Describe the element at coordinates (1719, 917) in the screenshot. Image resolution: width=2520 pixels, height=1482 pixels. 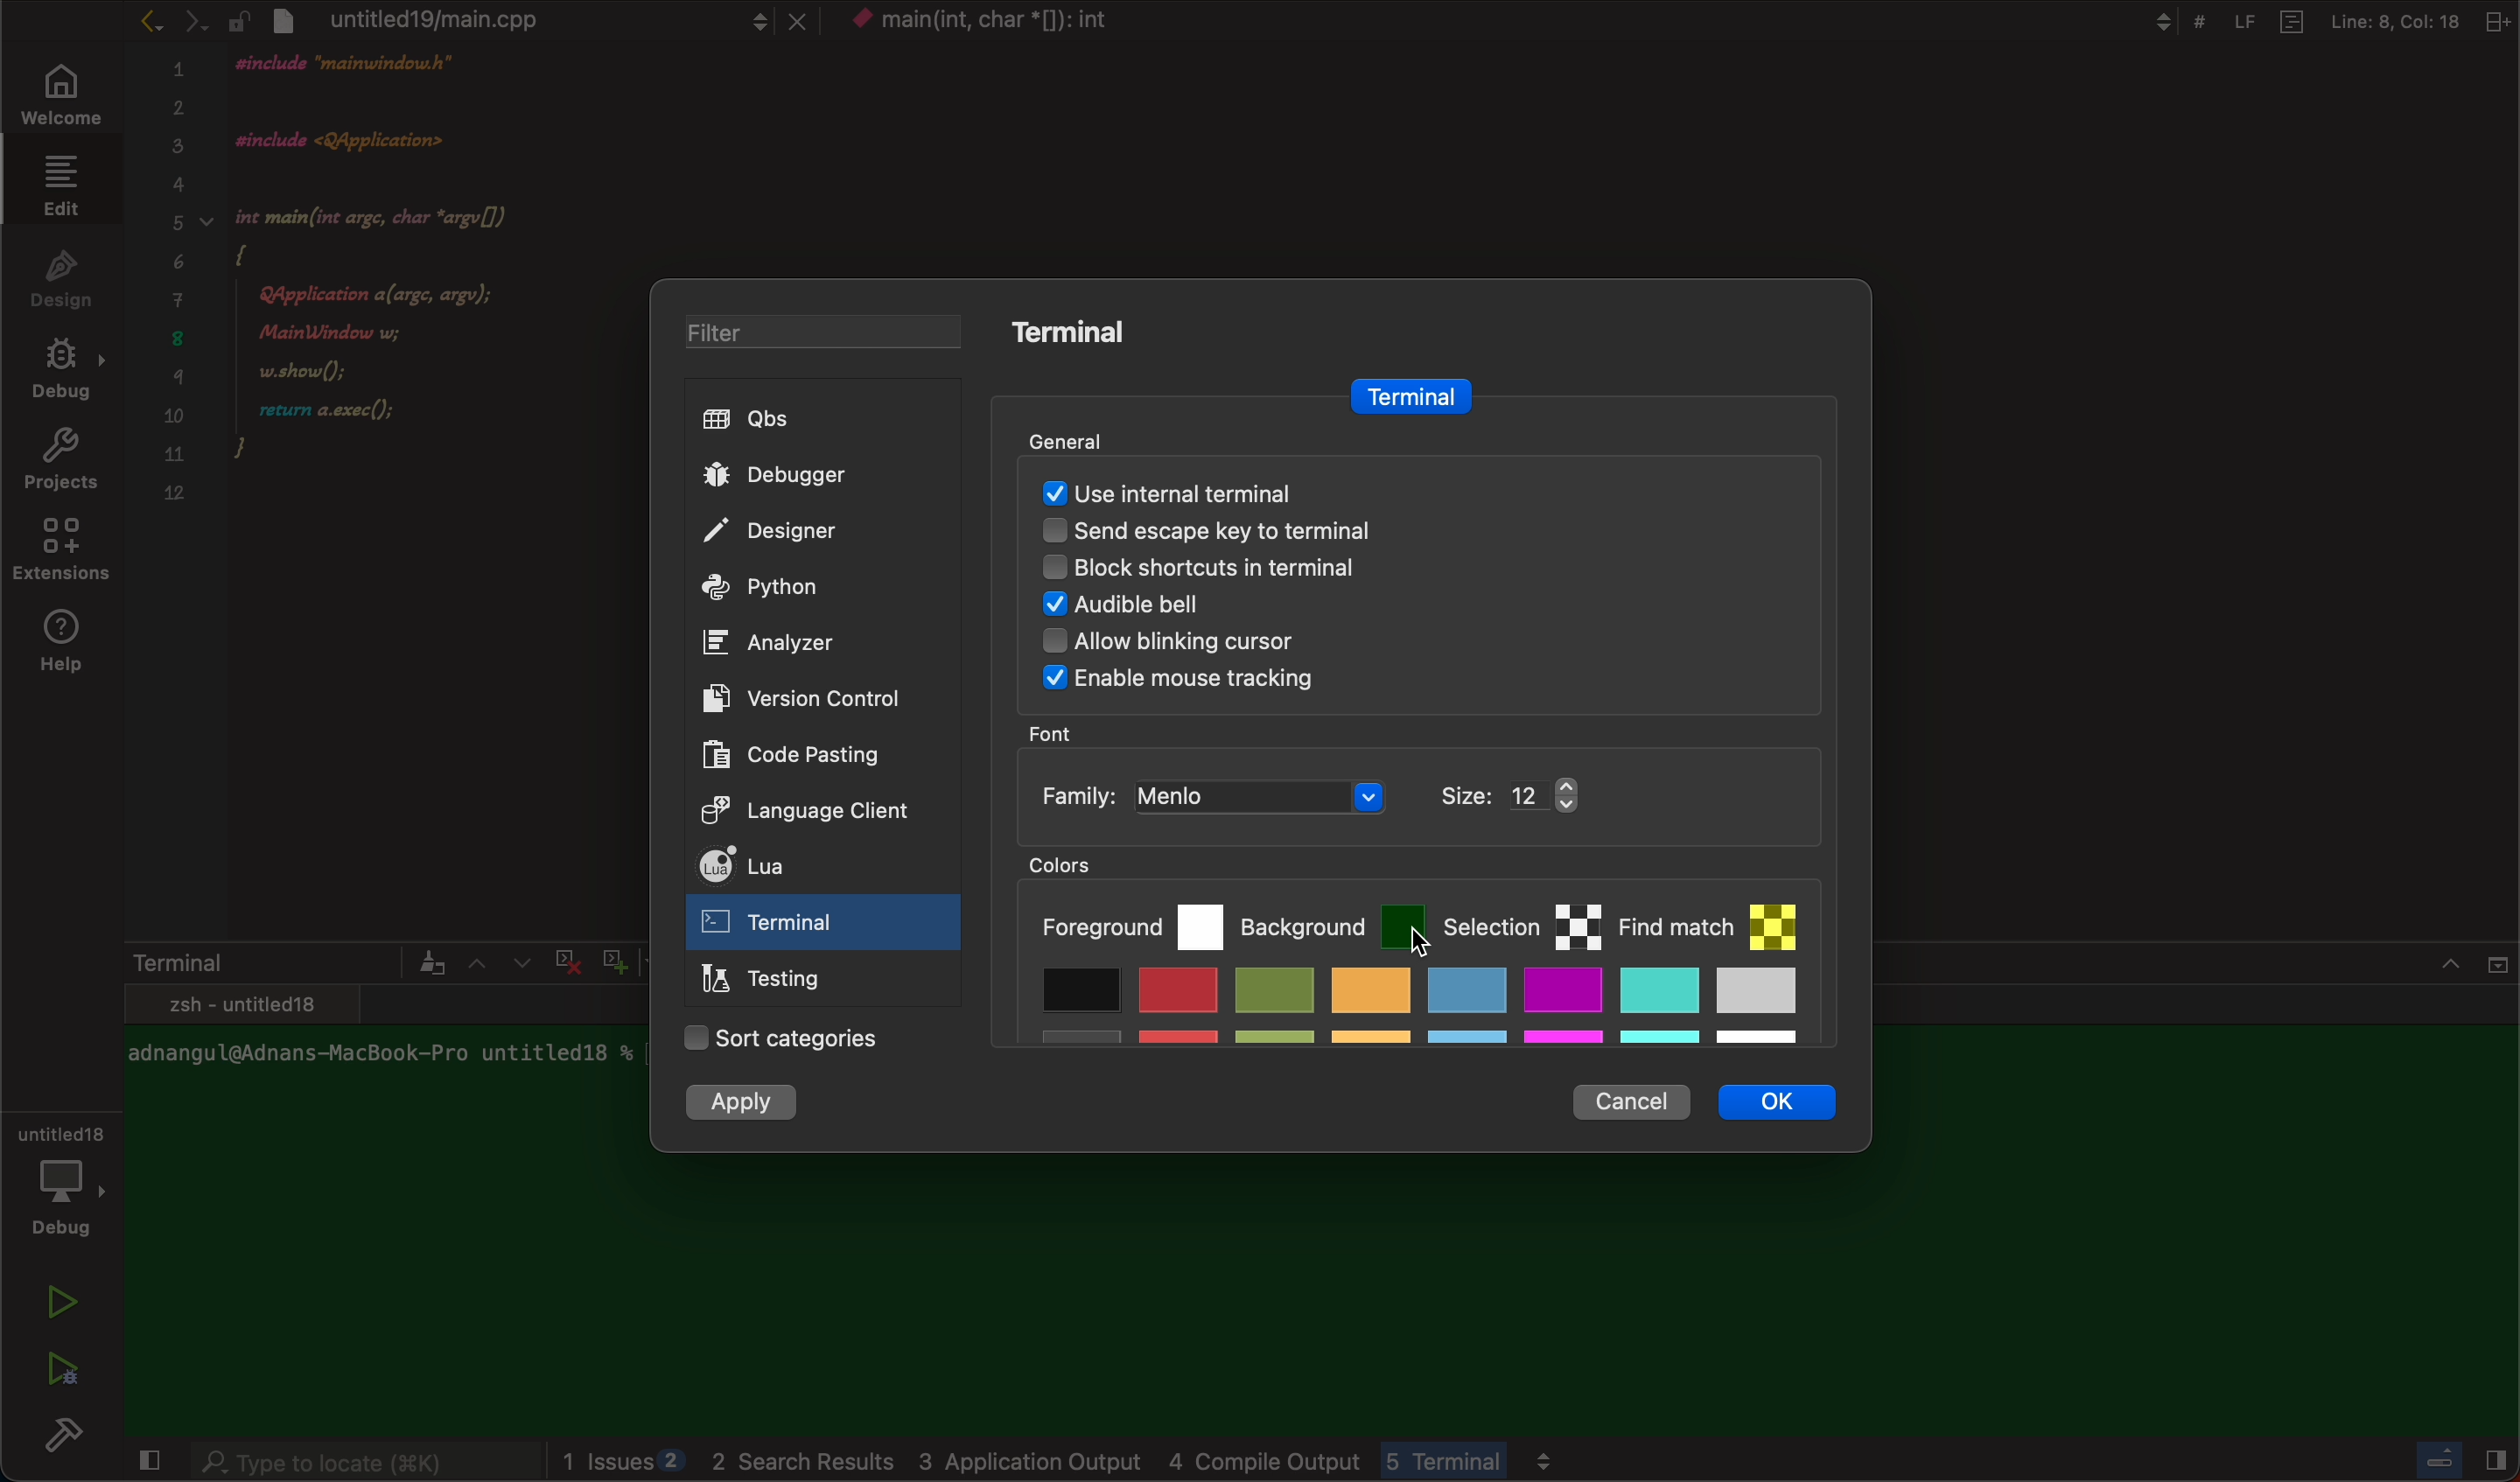
I see `find match` at that location.